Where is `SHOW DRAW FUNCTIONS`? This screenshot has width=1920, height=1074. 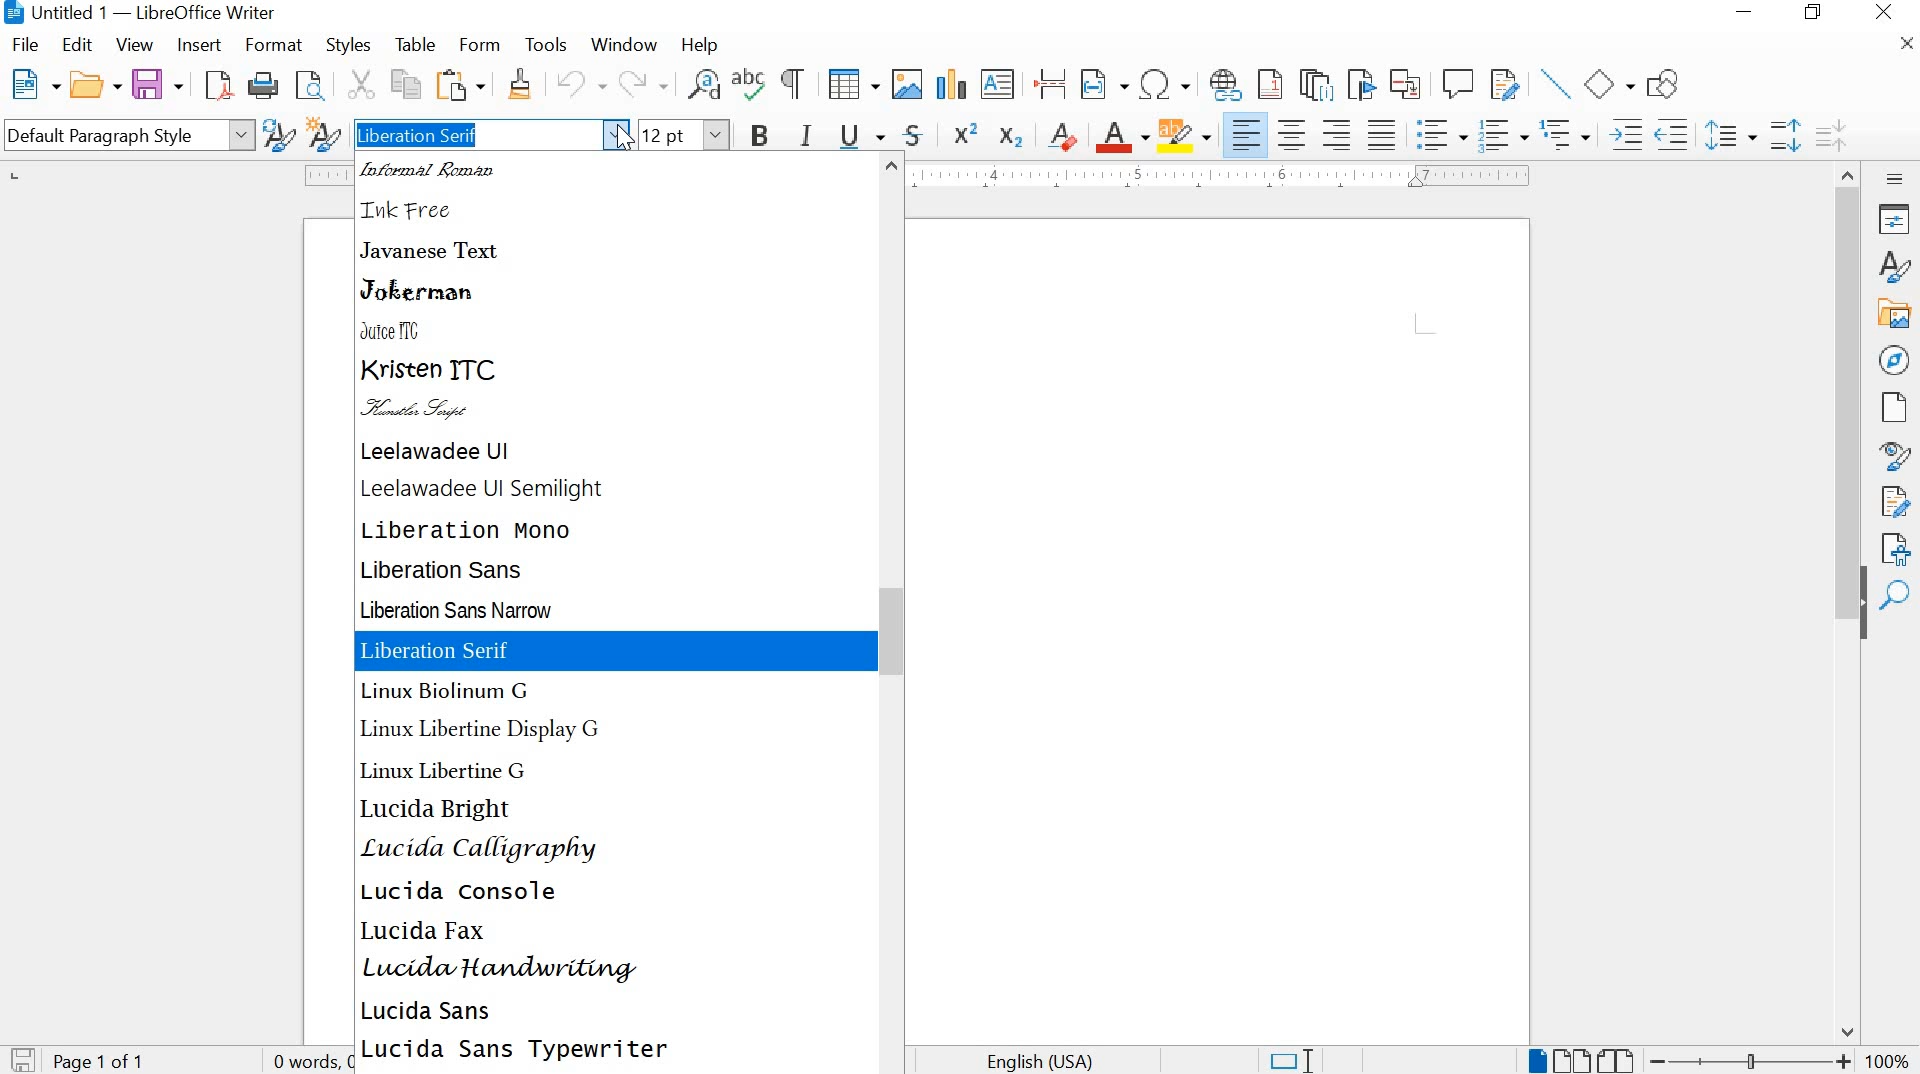
SHOW DRAW FUNCTIONS is located at coordinates (1667, 81).